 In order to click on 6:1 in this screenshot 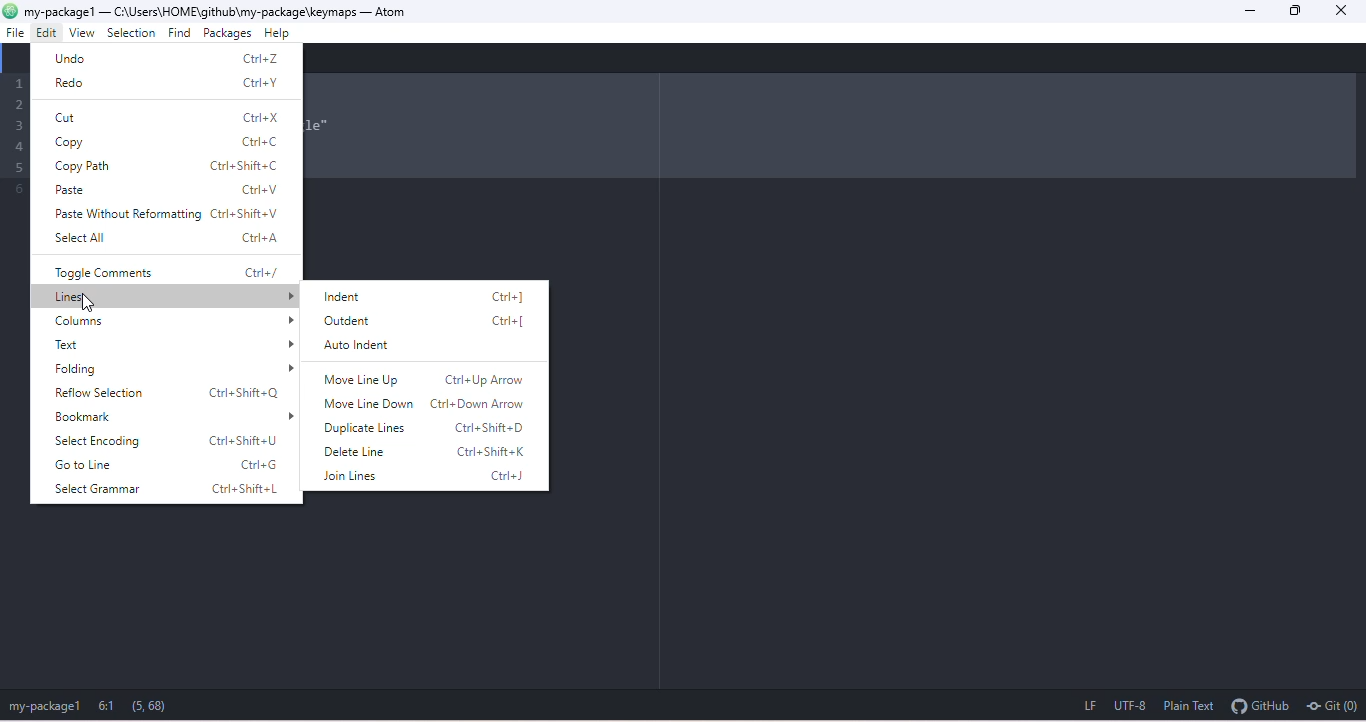, I will do `click(110, 706)`.